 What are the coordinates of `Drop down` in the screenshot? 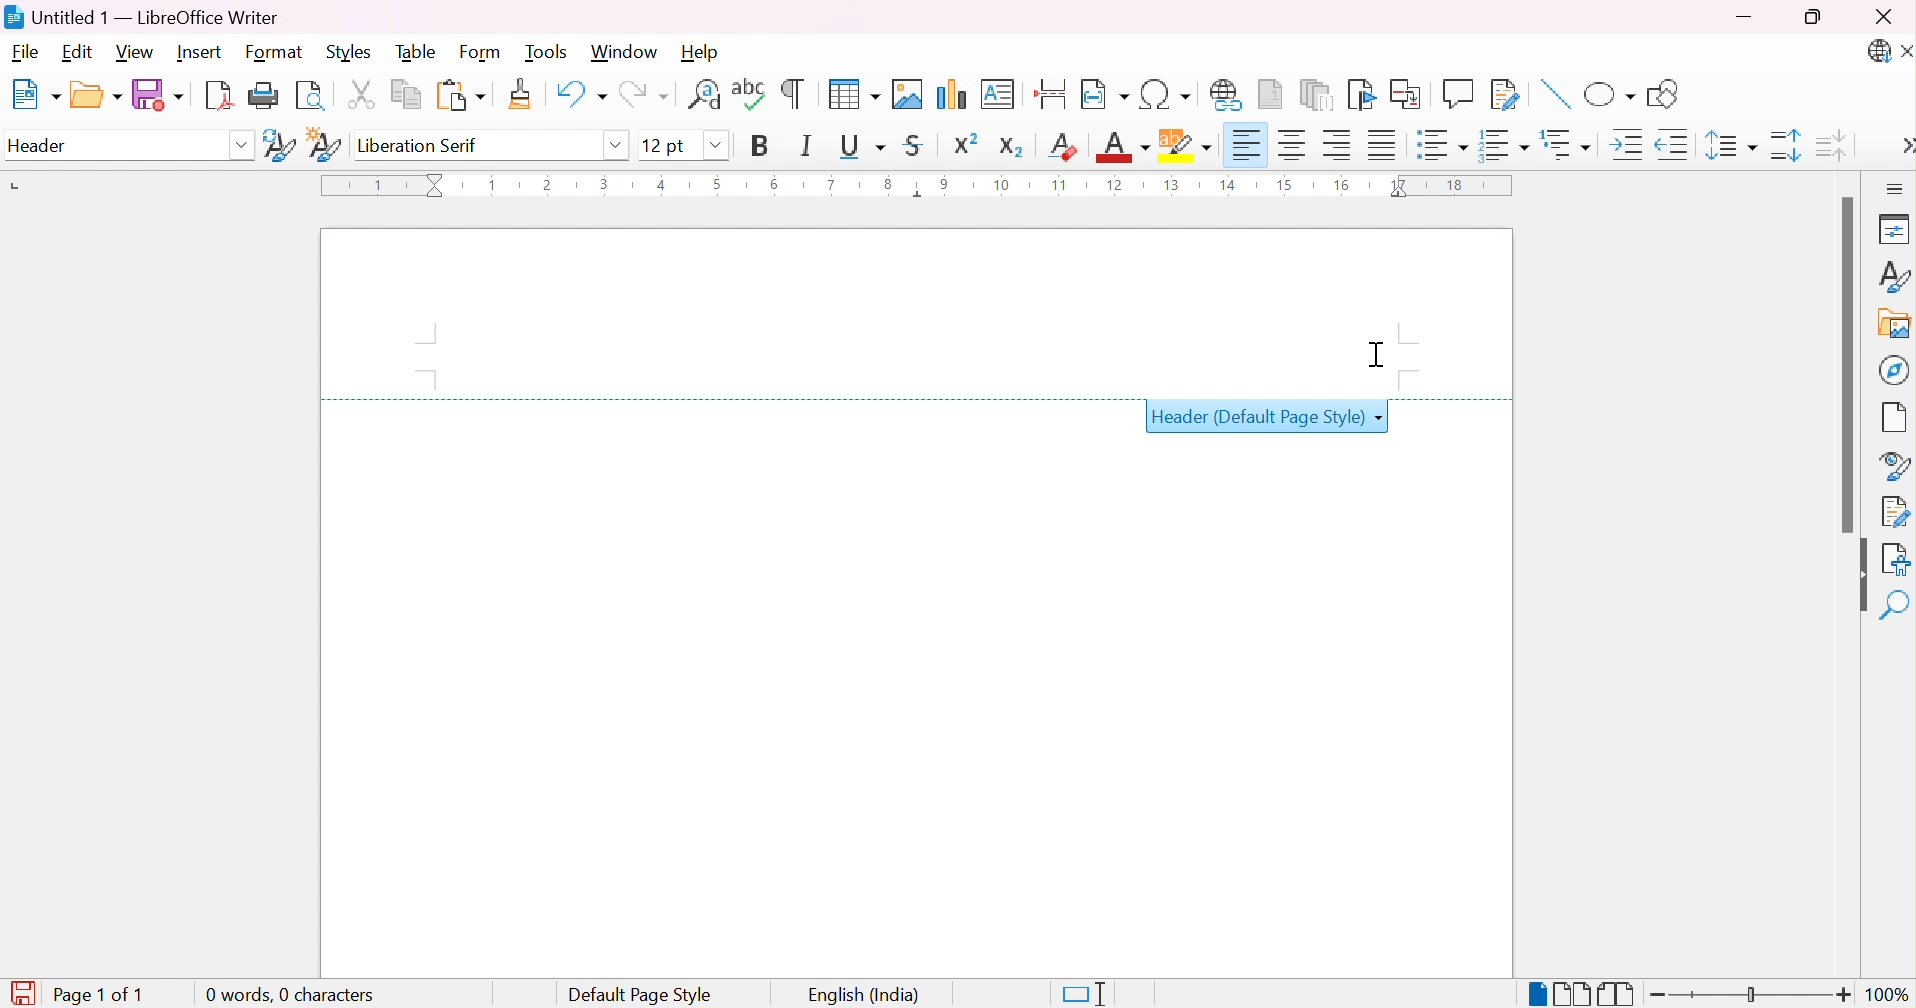 It's located at (1381, 419).